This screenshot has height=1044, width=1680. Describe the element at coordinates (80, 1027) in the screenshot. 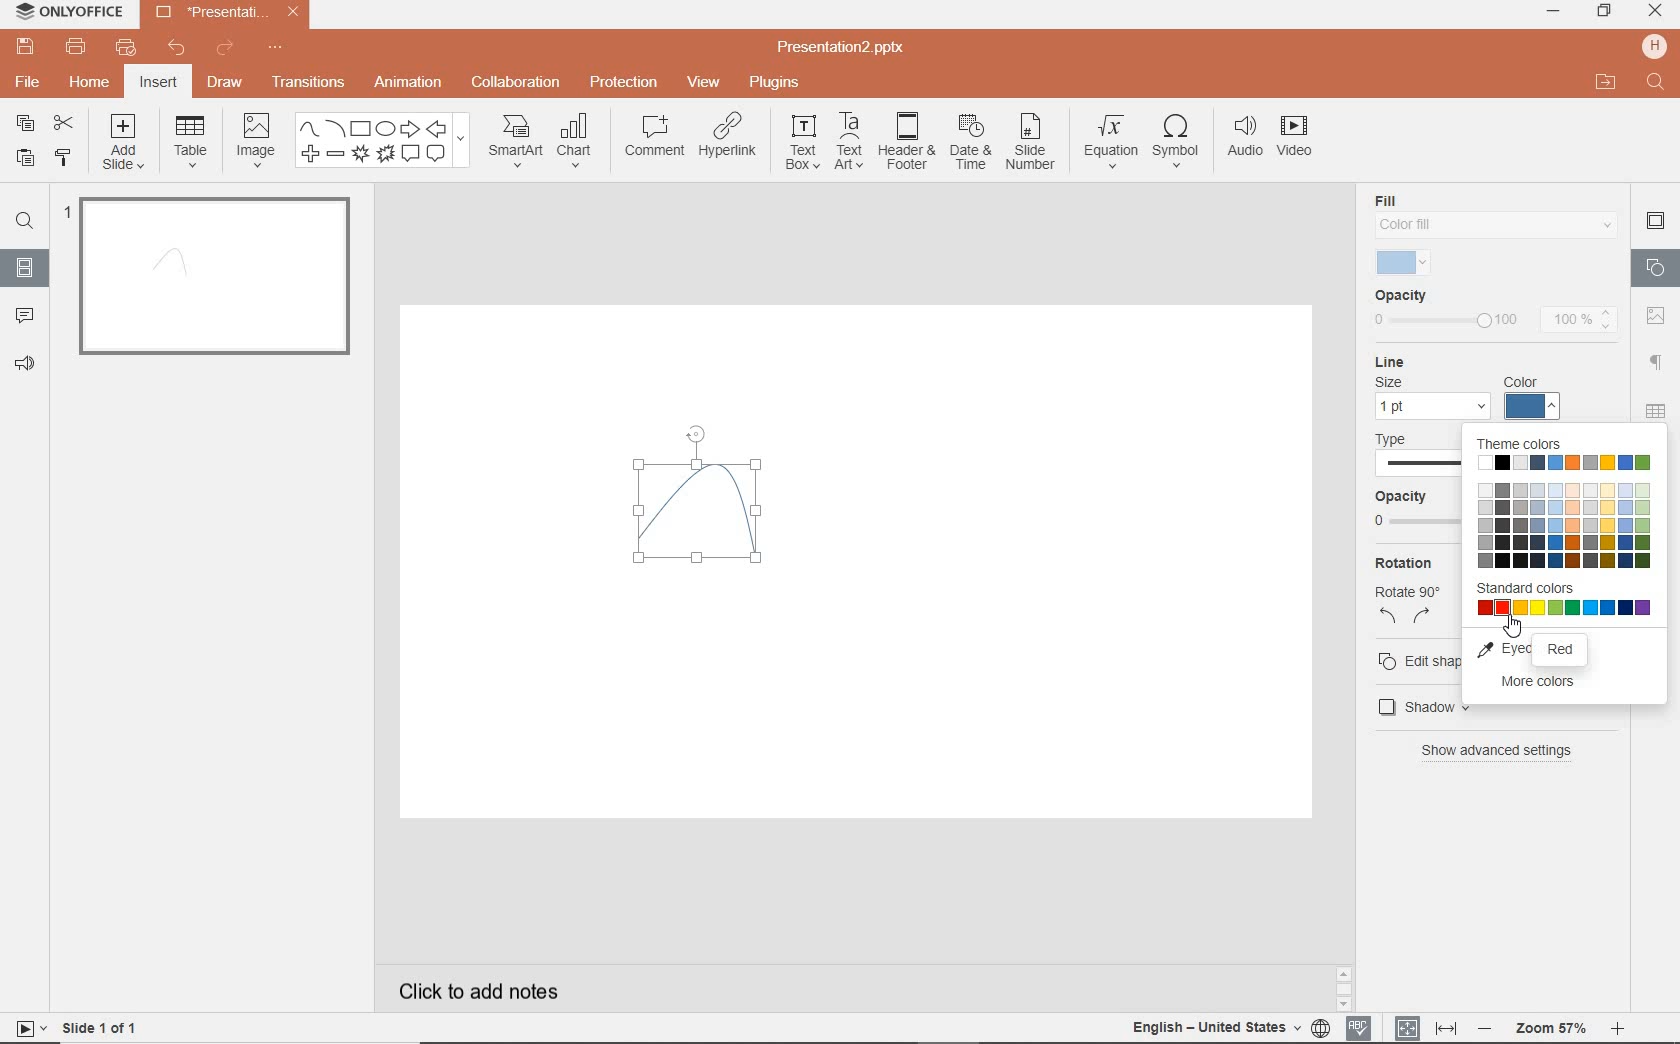

I see `SLIDE 1 OF 1` at that location.